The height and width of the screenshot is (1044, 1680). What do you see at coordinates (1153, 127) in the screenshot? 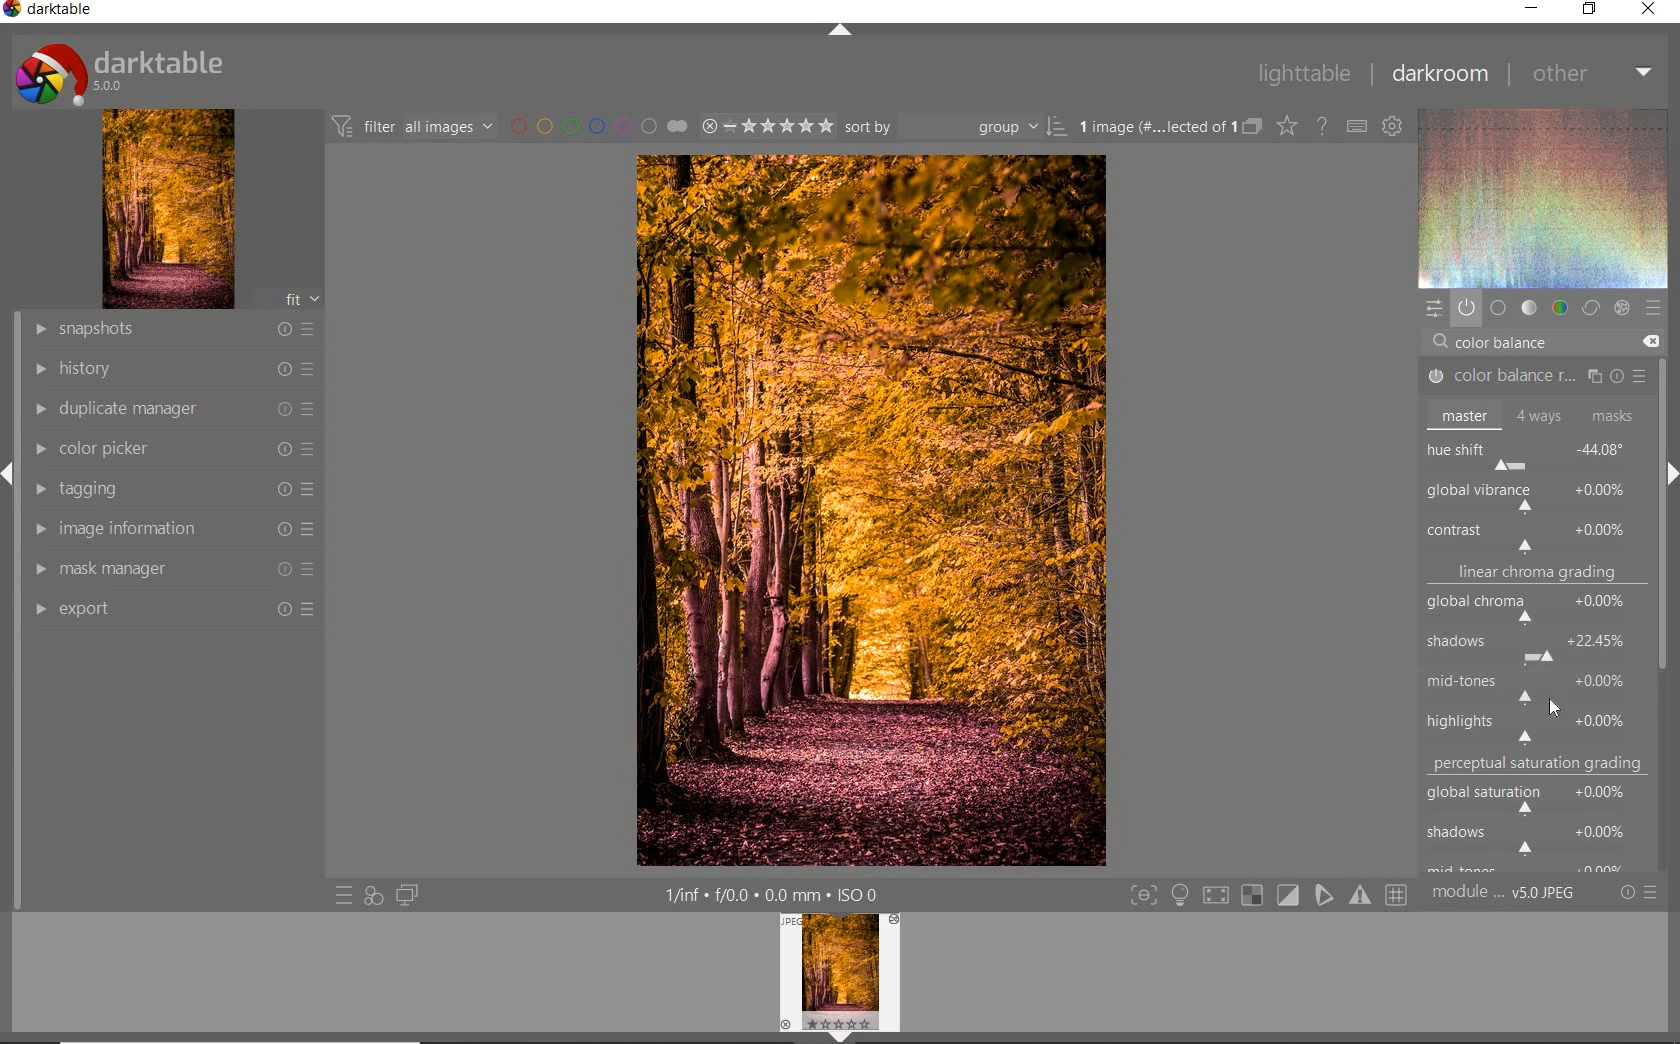
I see `selected images` at bounding box center [1153, 127].